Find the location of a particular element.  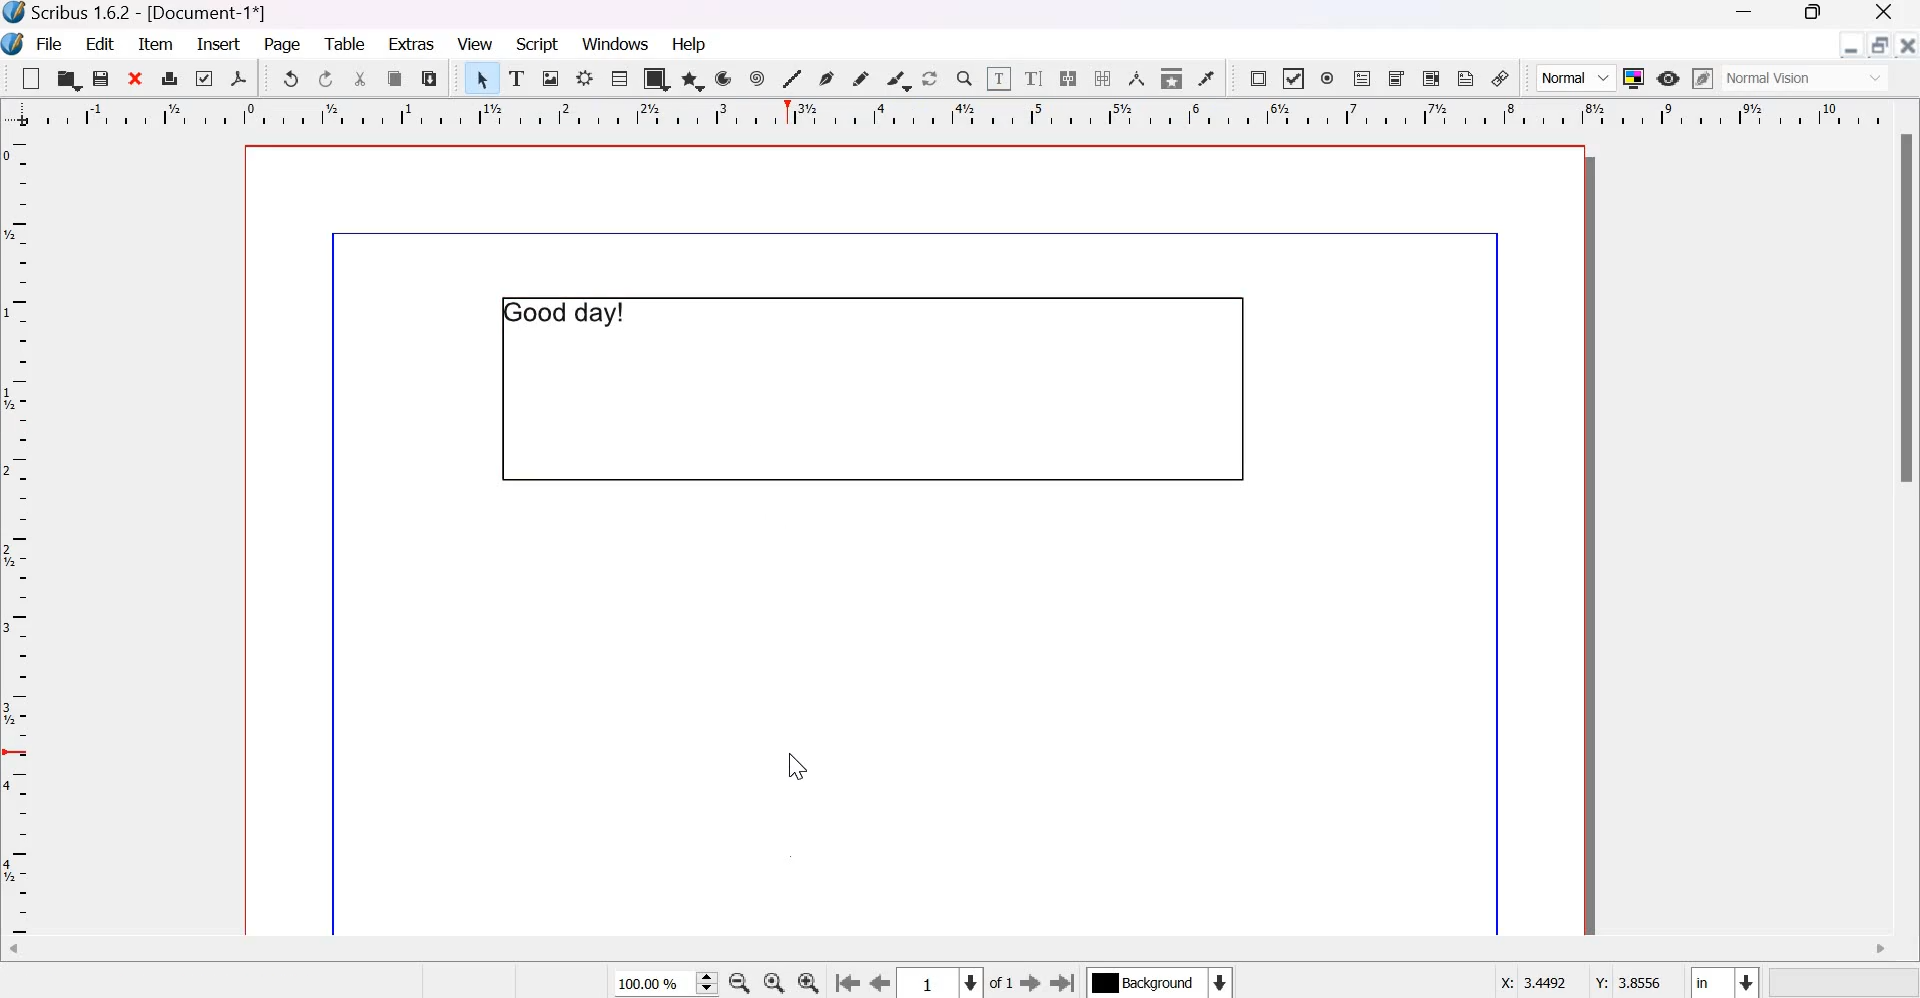

maximize is located at coordinates (1879, 44).